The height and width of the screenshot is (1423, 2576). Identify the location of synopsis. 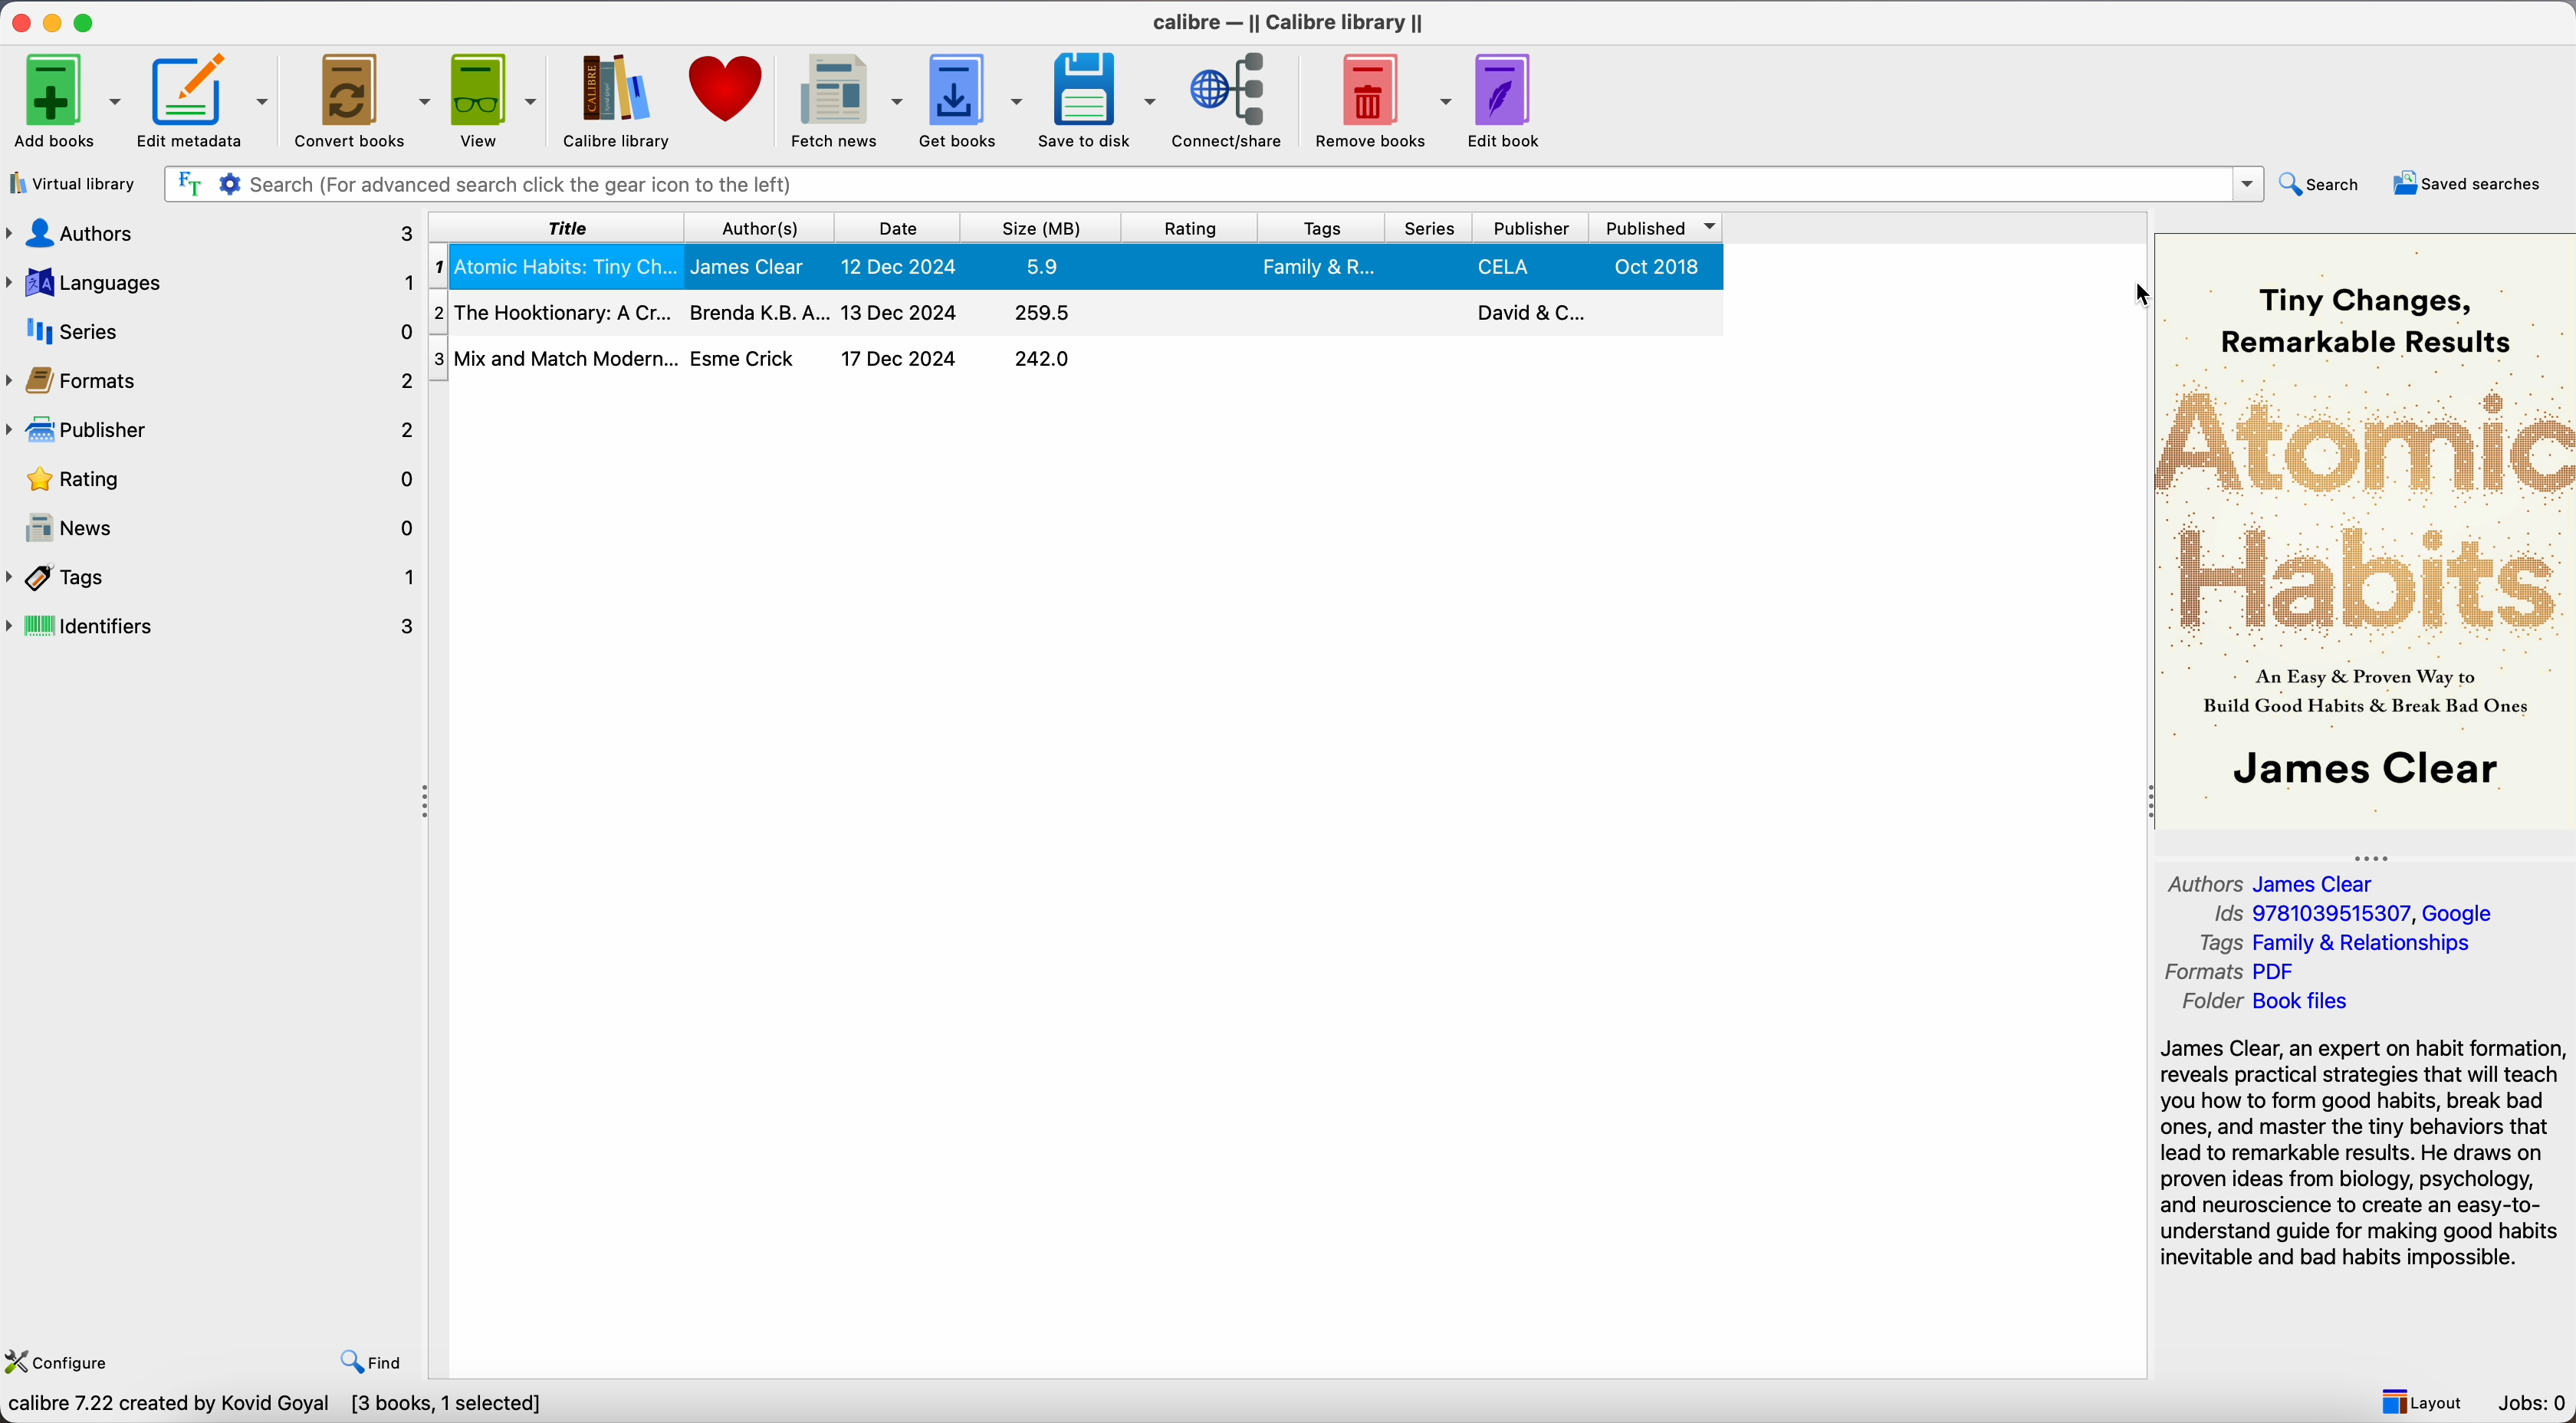
(2365, 1155).